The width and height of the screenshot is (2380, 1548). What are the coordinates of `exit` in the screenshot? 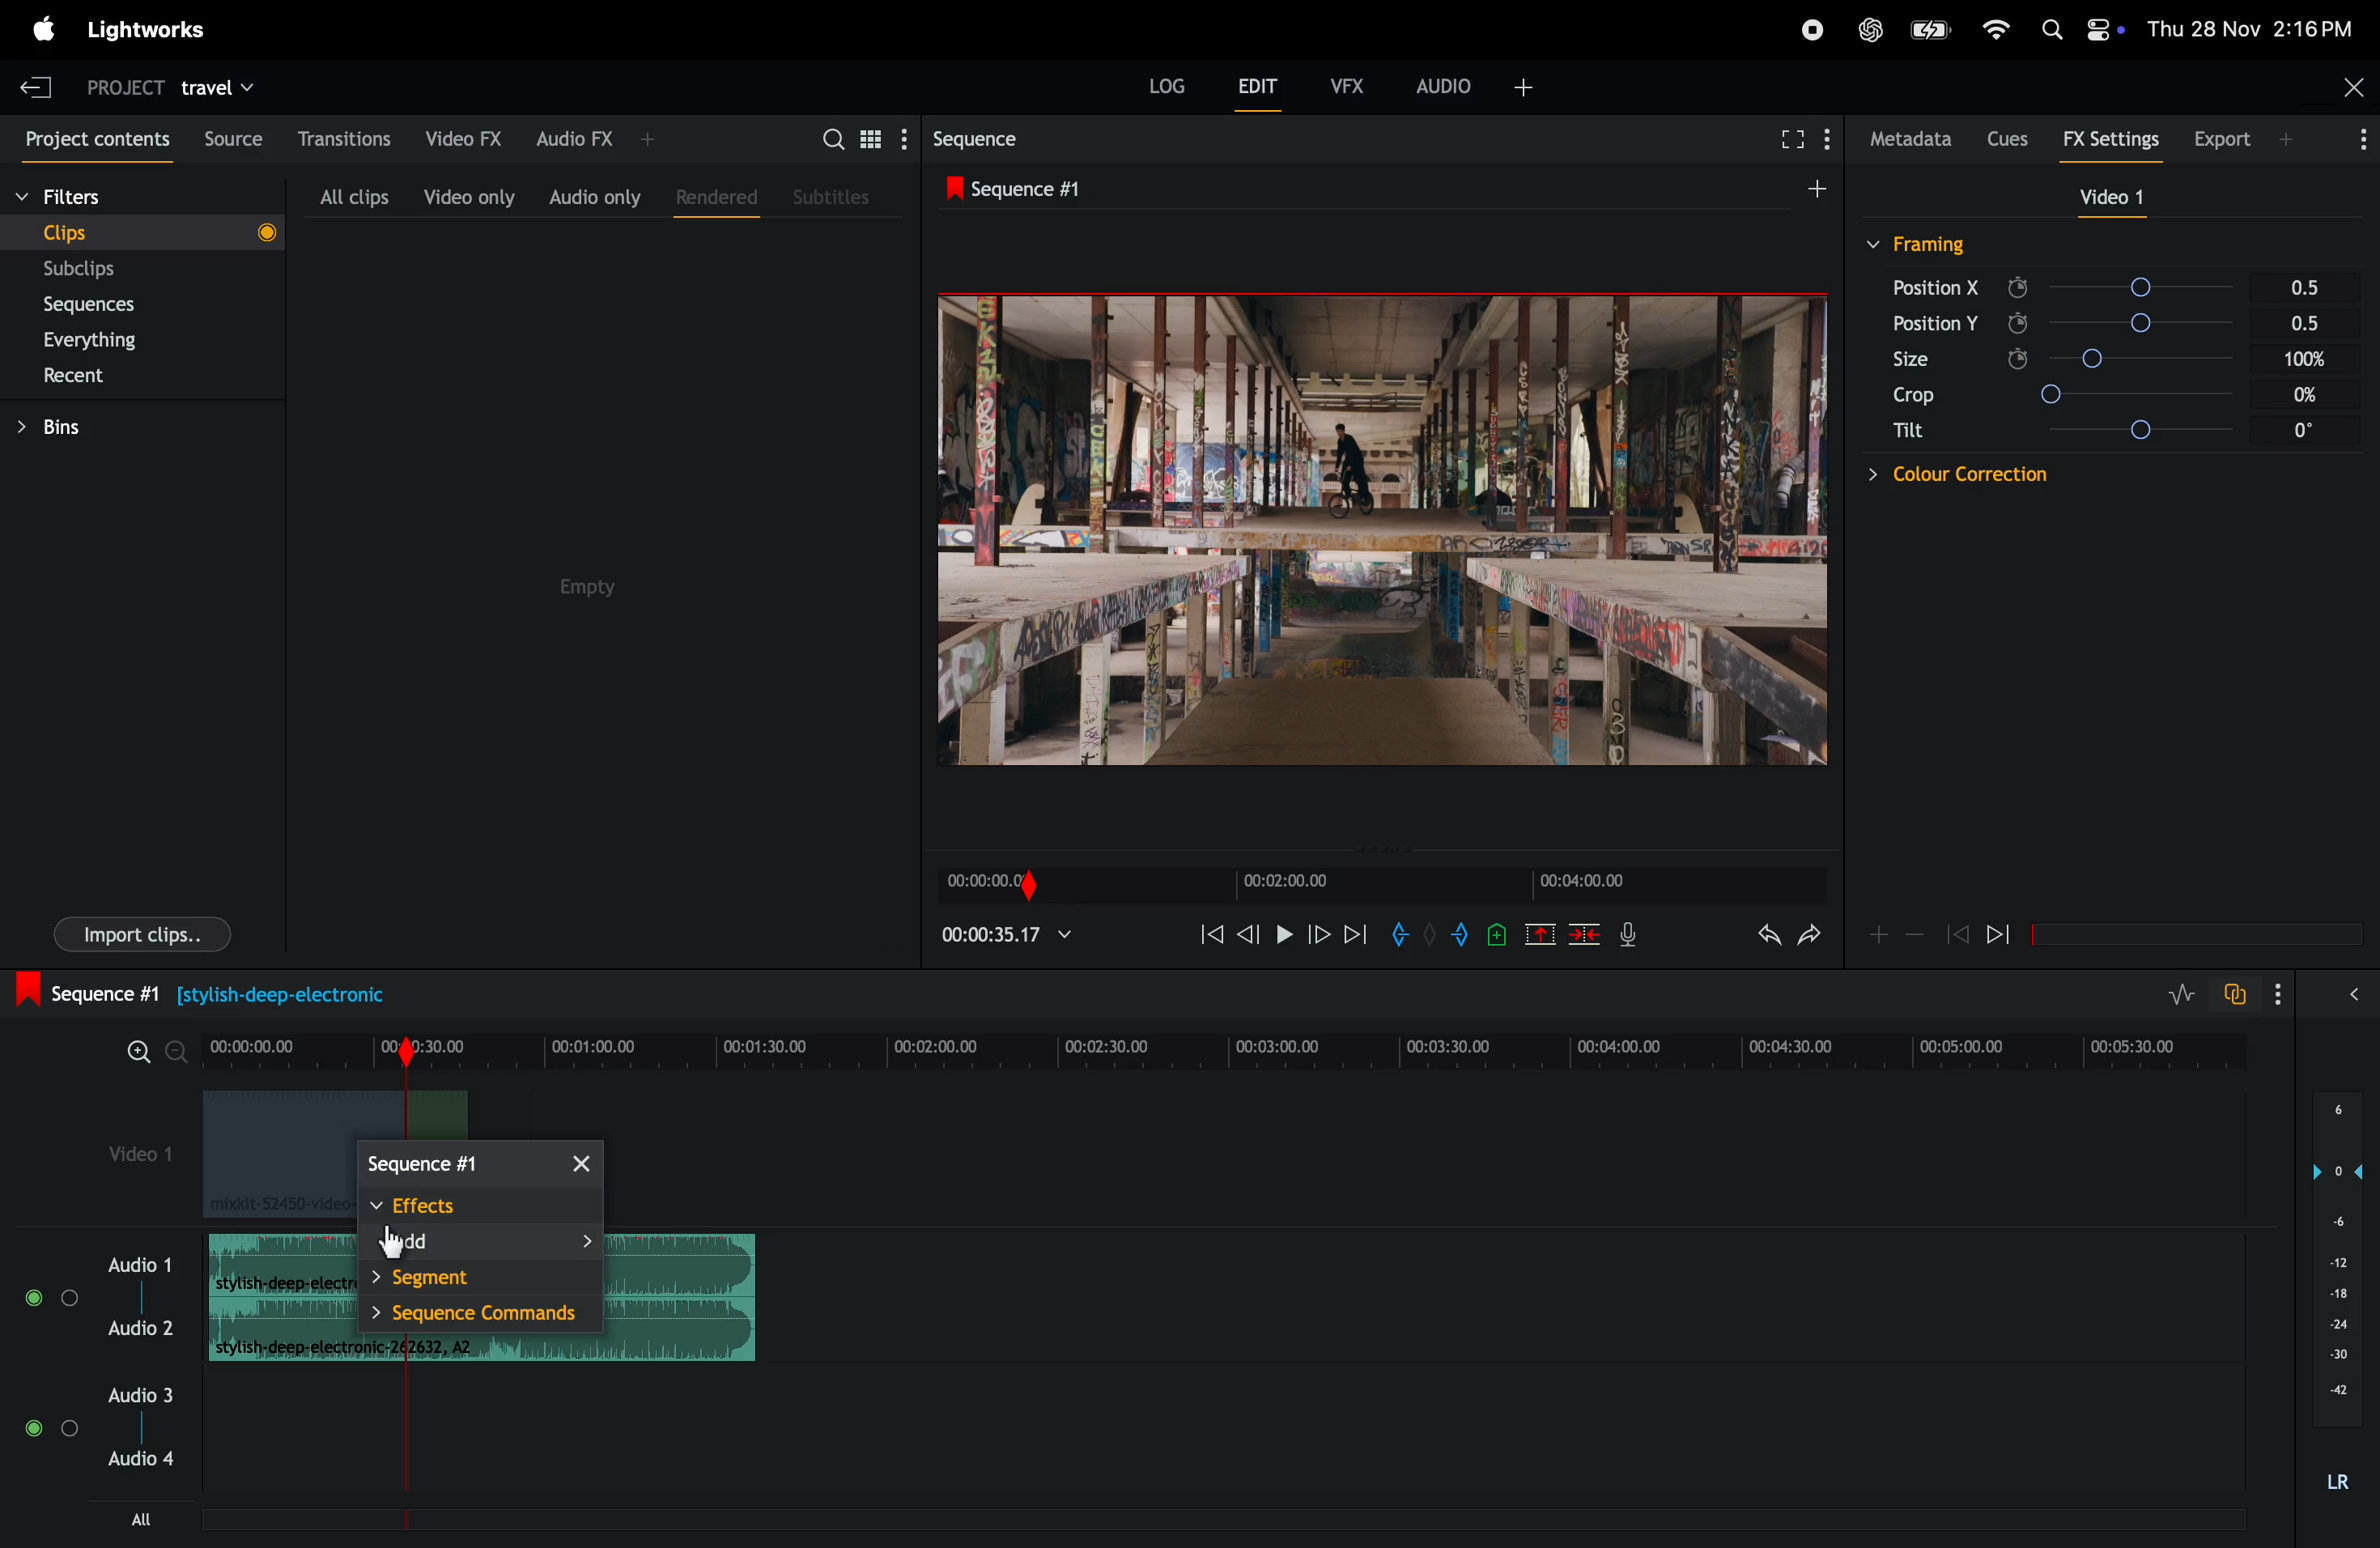 It's located at (29, 85).